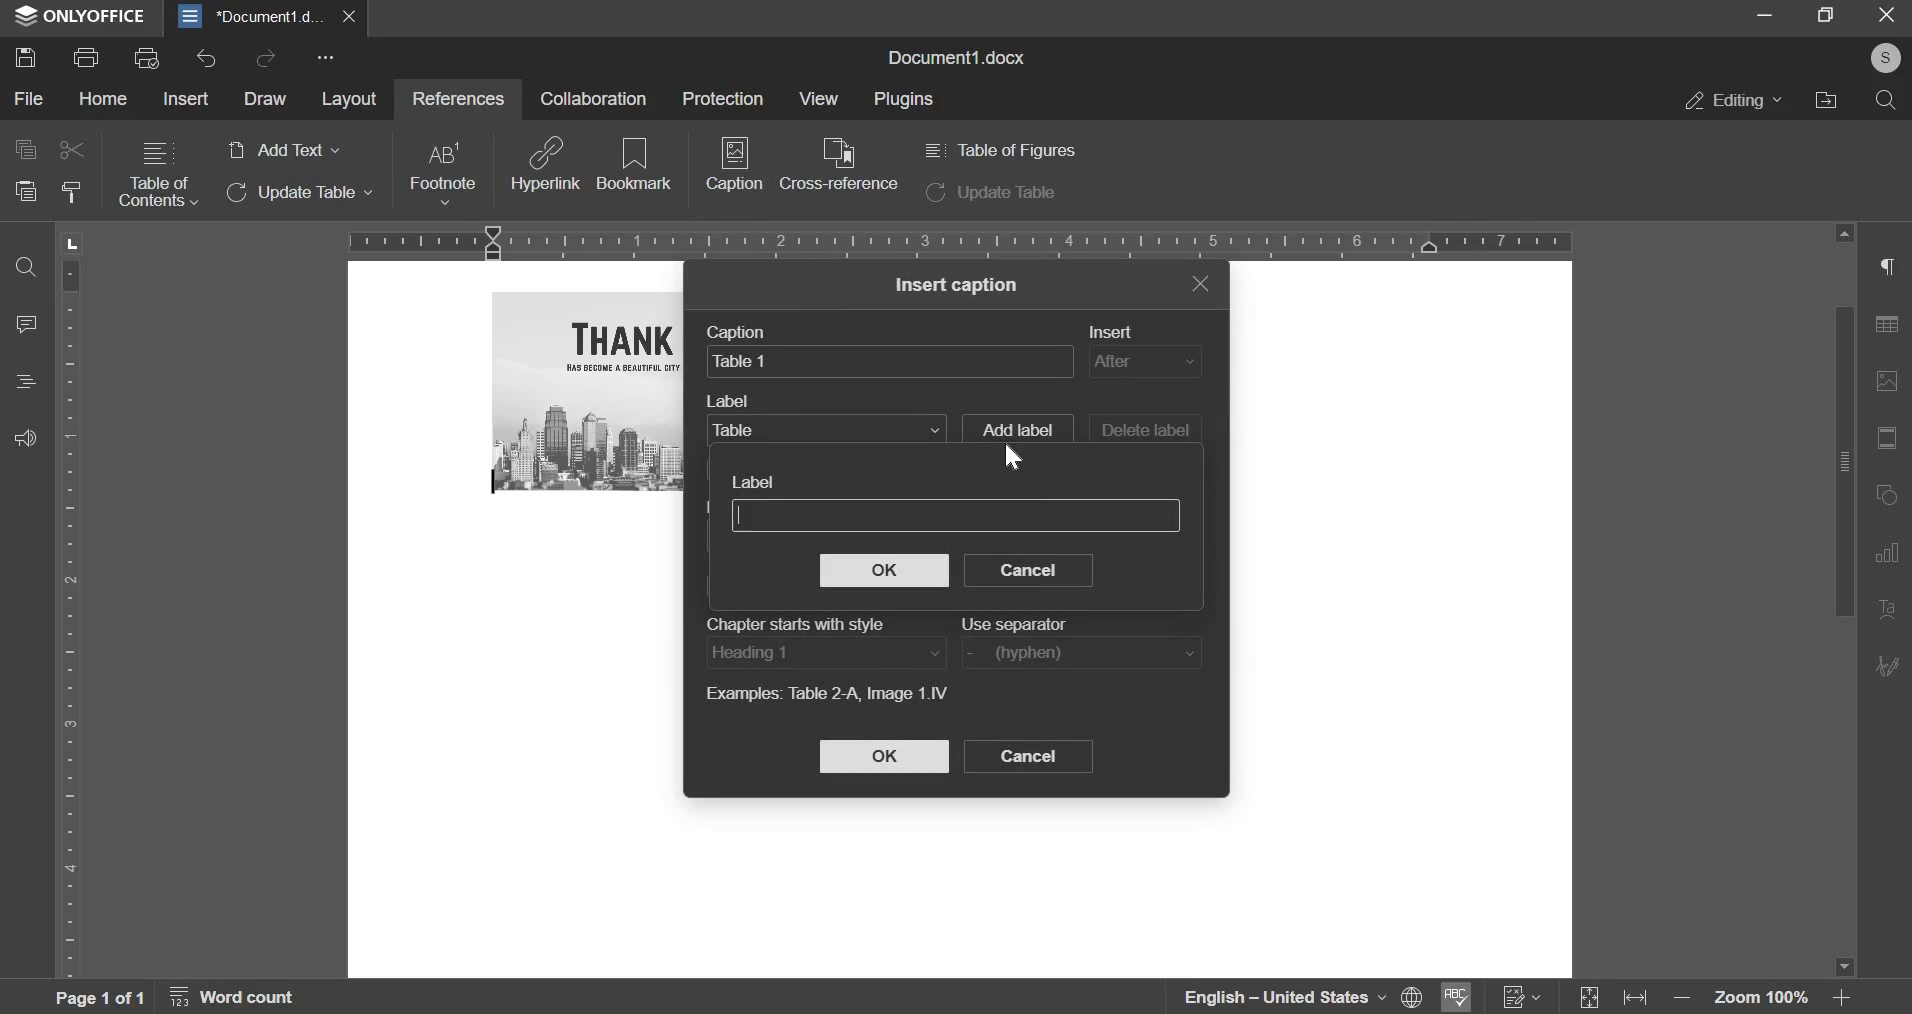 The height and width of the screenshot is (1014, 1912). Describe the element at coordinates (24, 148) in the screenshot. I see `copy` at that location.